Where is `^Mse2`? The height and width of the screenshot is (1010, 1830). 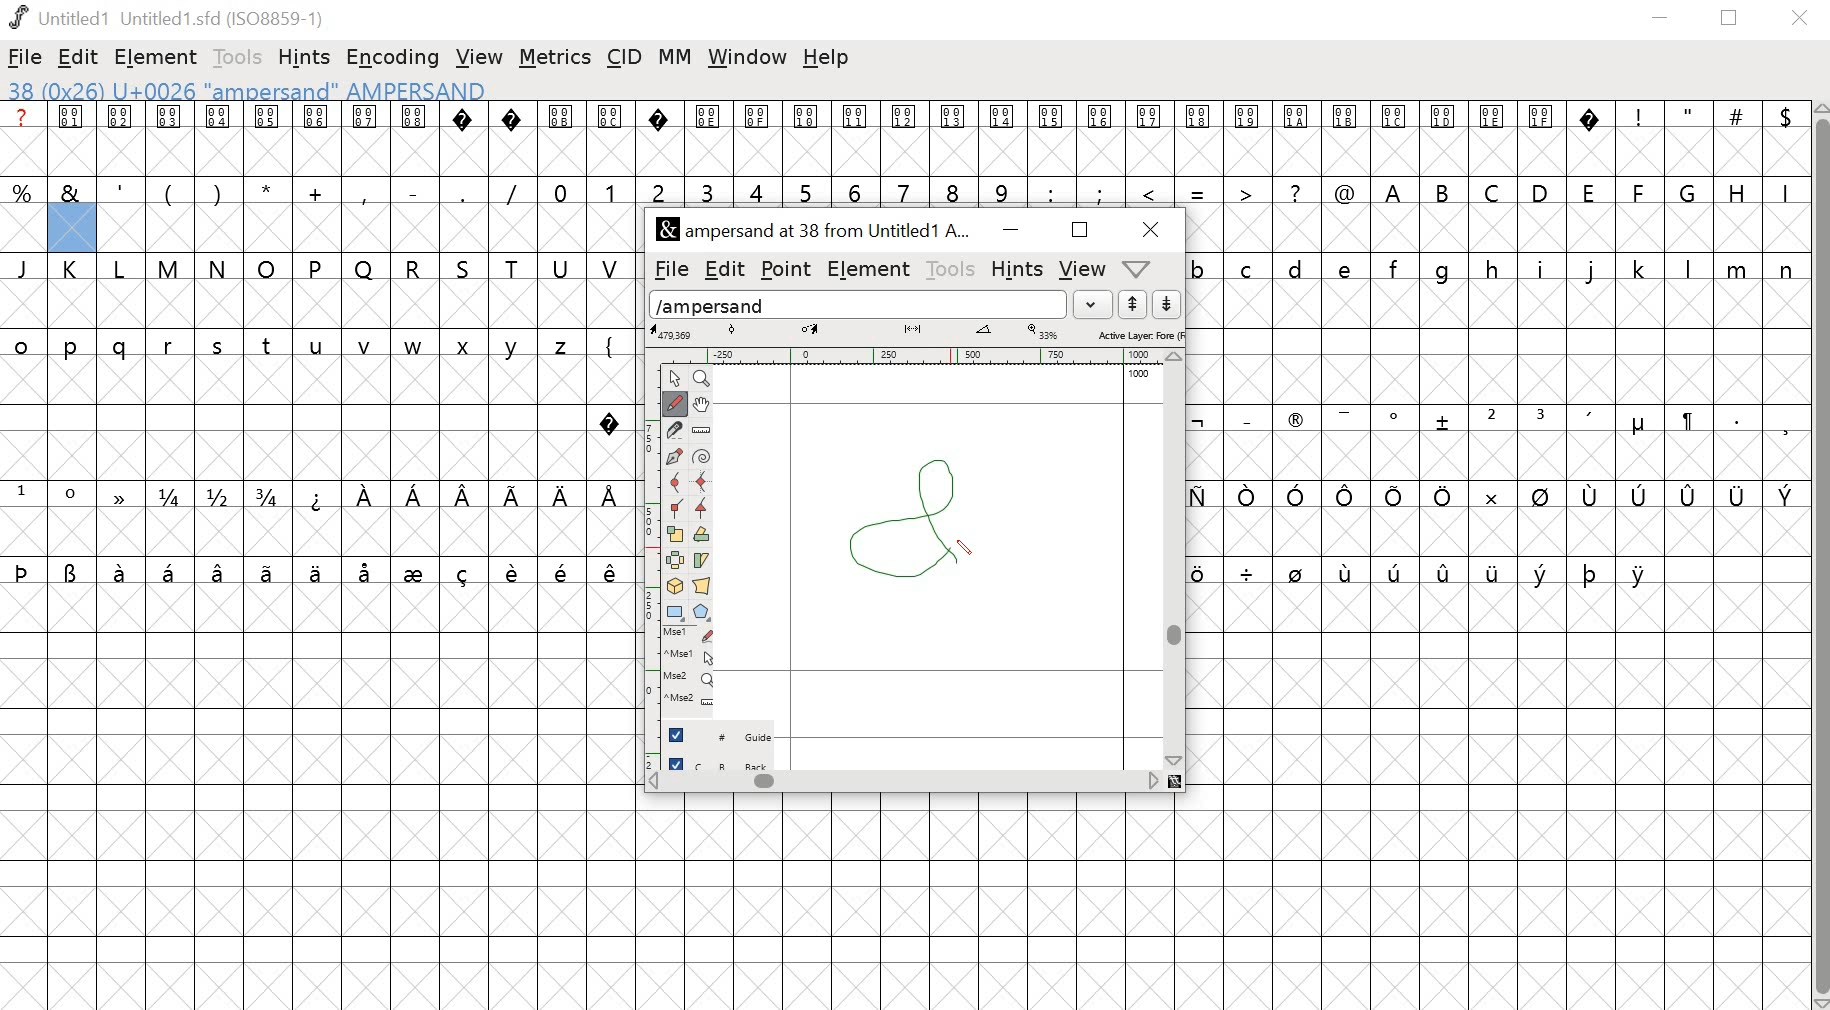
^Mse2 is located at coordinates (692, 700).